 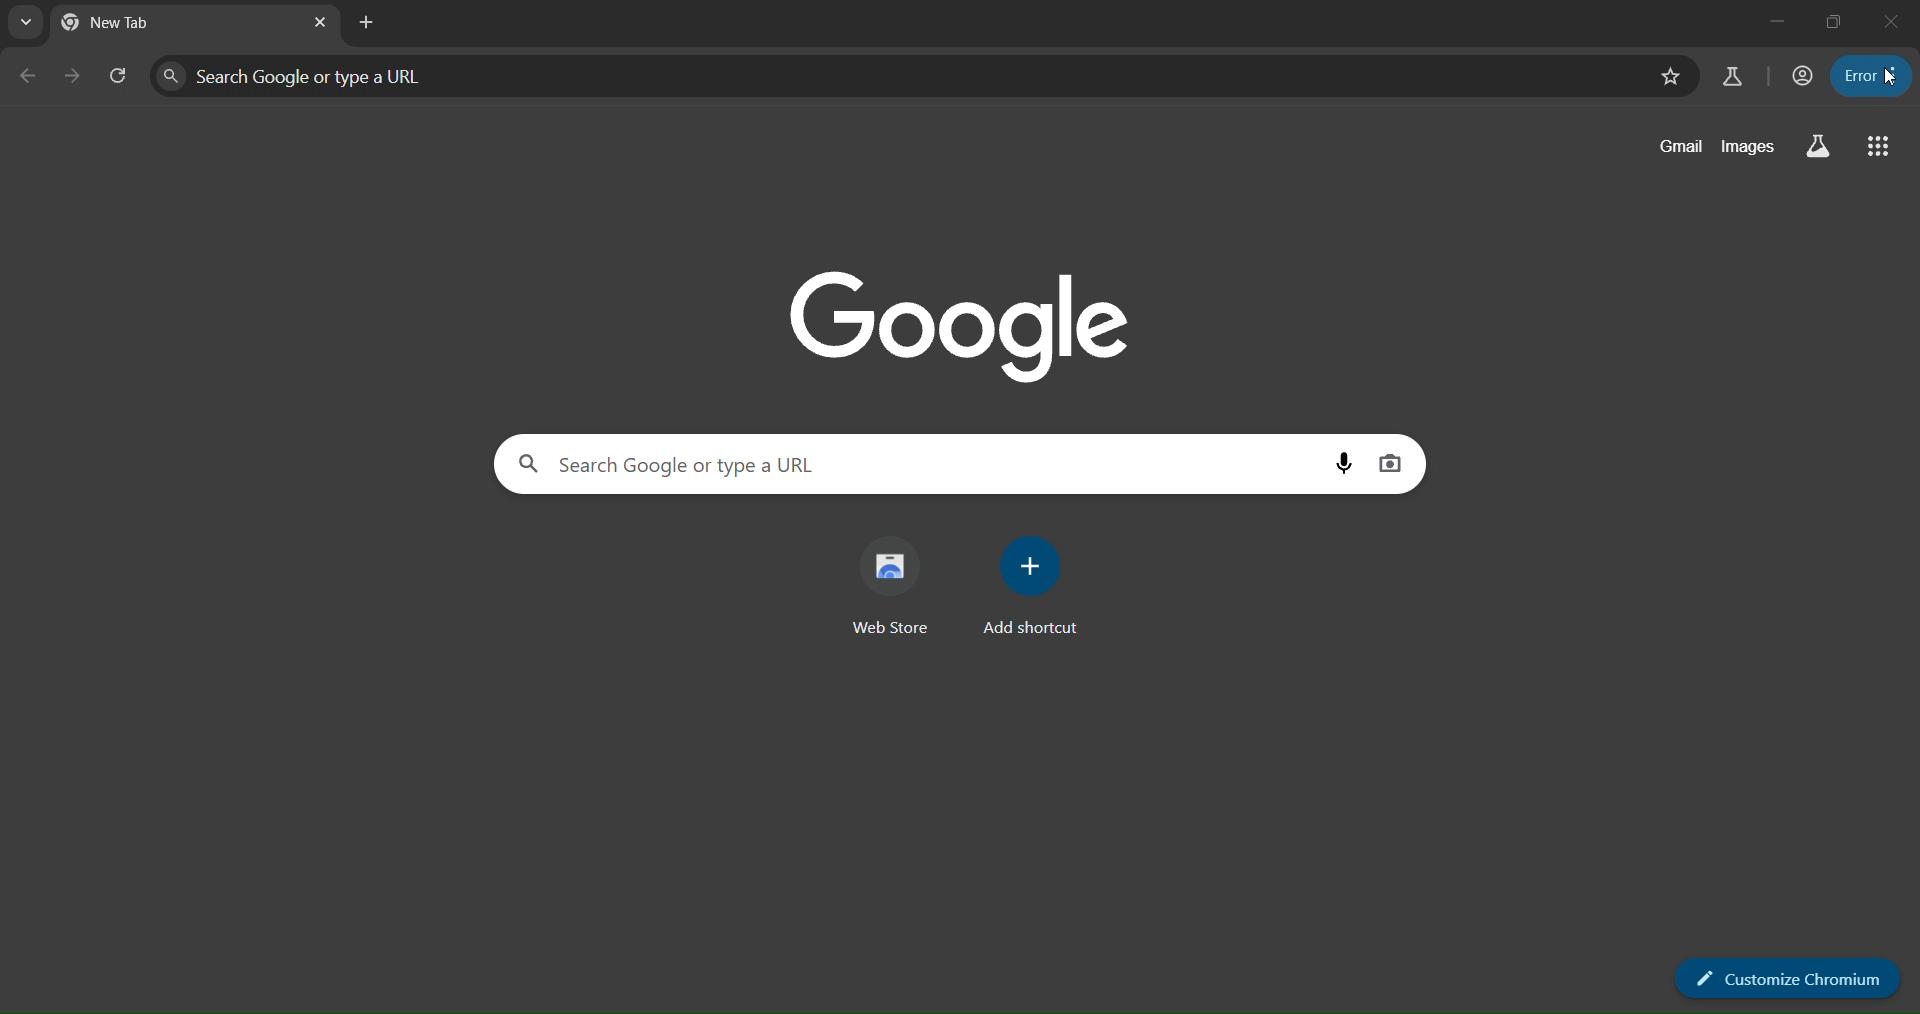 What do you see at coordinates (1769, 19) in the screenshot?
I see `minimize` at bounding box center [1769, 19].